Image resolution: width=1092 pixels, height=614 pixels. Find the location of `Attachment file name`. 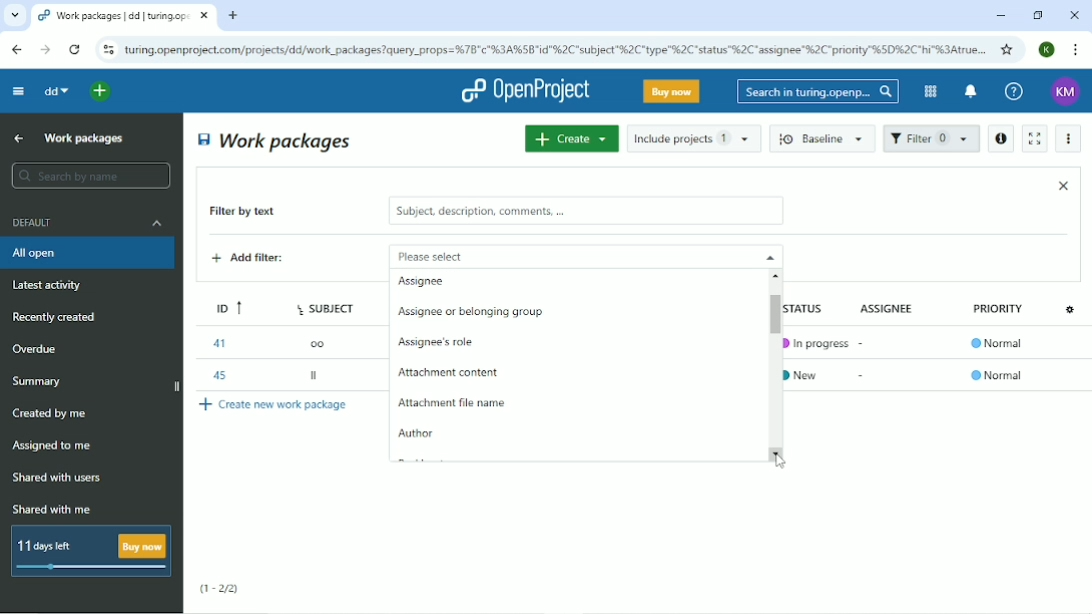

Attachment file name is located at coordinates (450, 404).